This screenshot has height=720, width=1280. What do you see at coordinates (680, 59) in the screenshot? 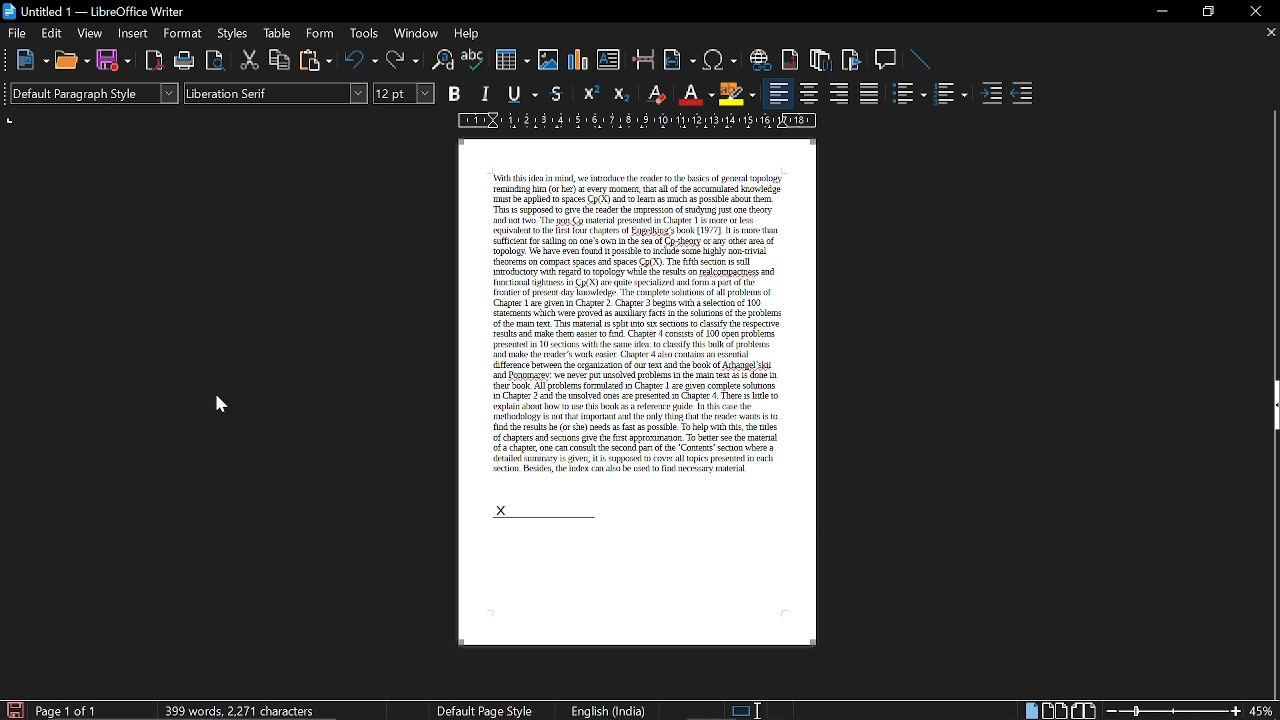
I see `insert field` at bounding box center [680, 59].